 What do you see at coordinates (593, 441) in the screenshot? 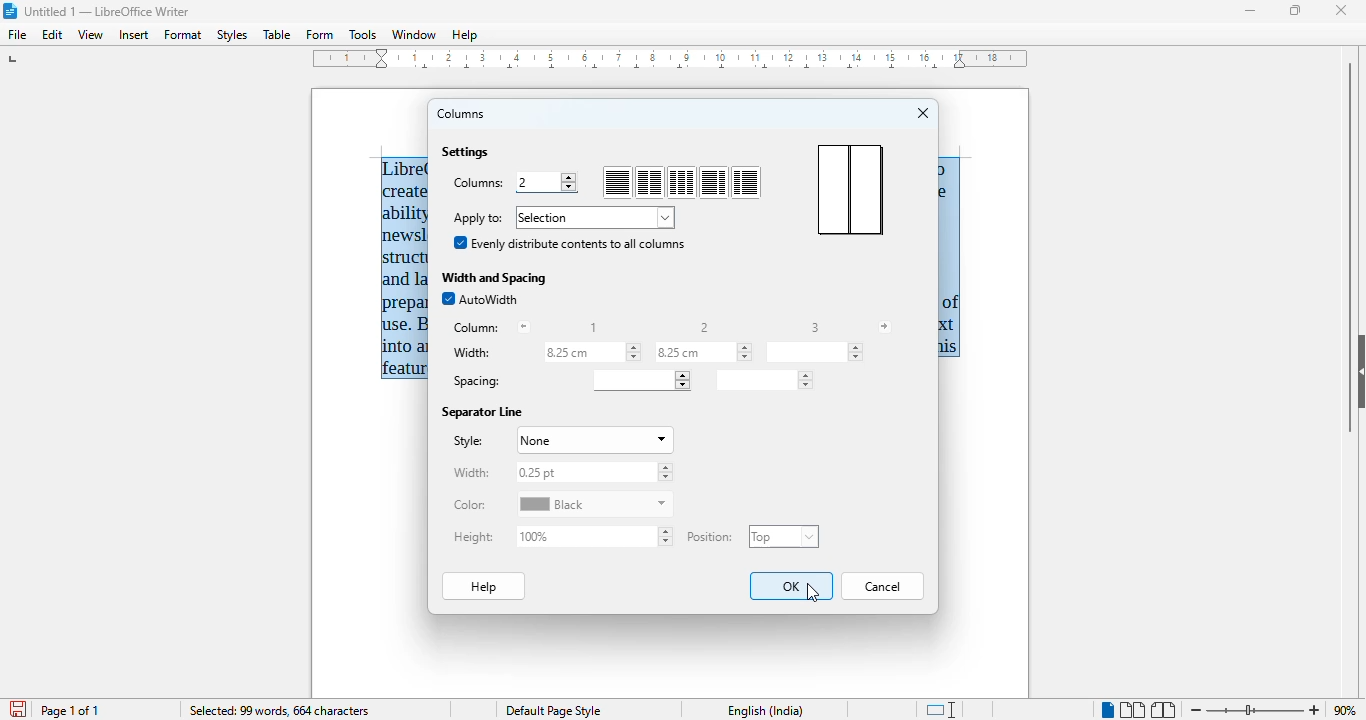
I see `none` at bounding box center [593, 441].